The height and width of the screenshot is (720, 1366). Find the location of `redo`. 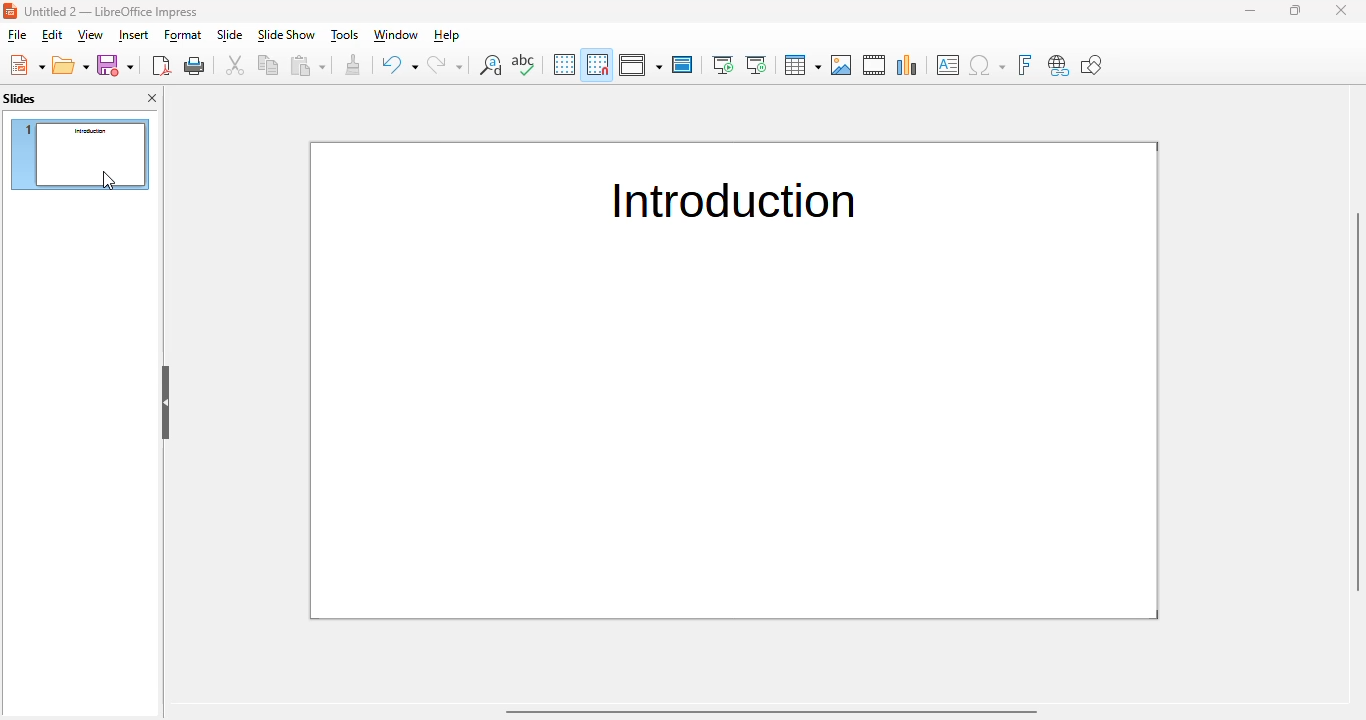

redo is located at coordinates (446, 65).